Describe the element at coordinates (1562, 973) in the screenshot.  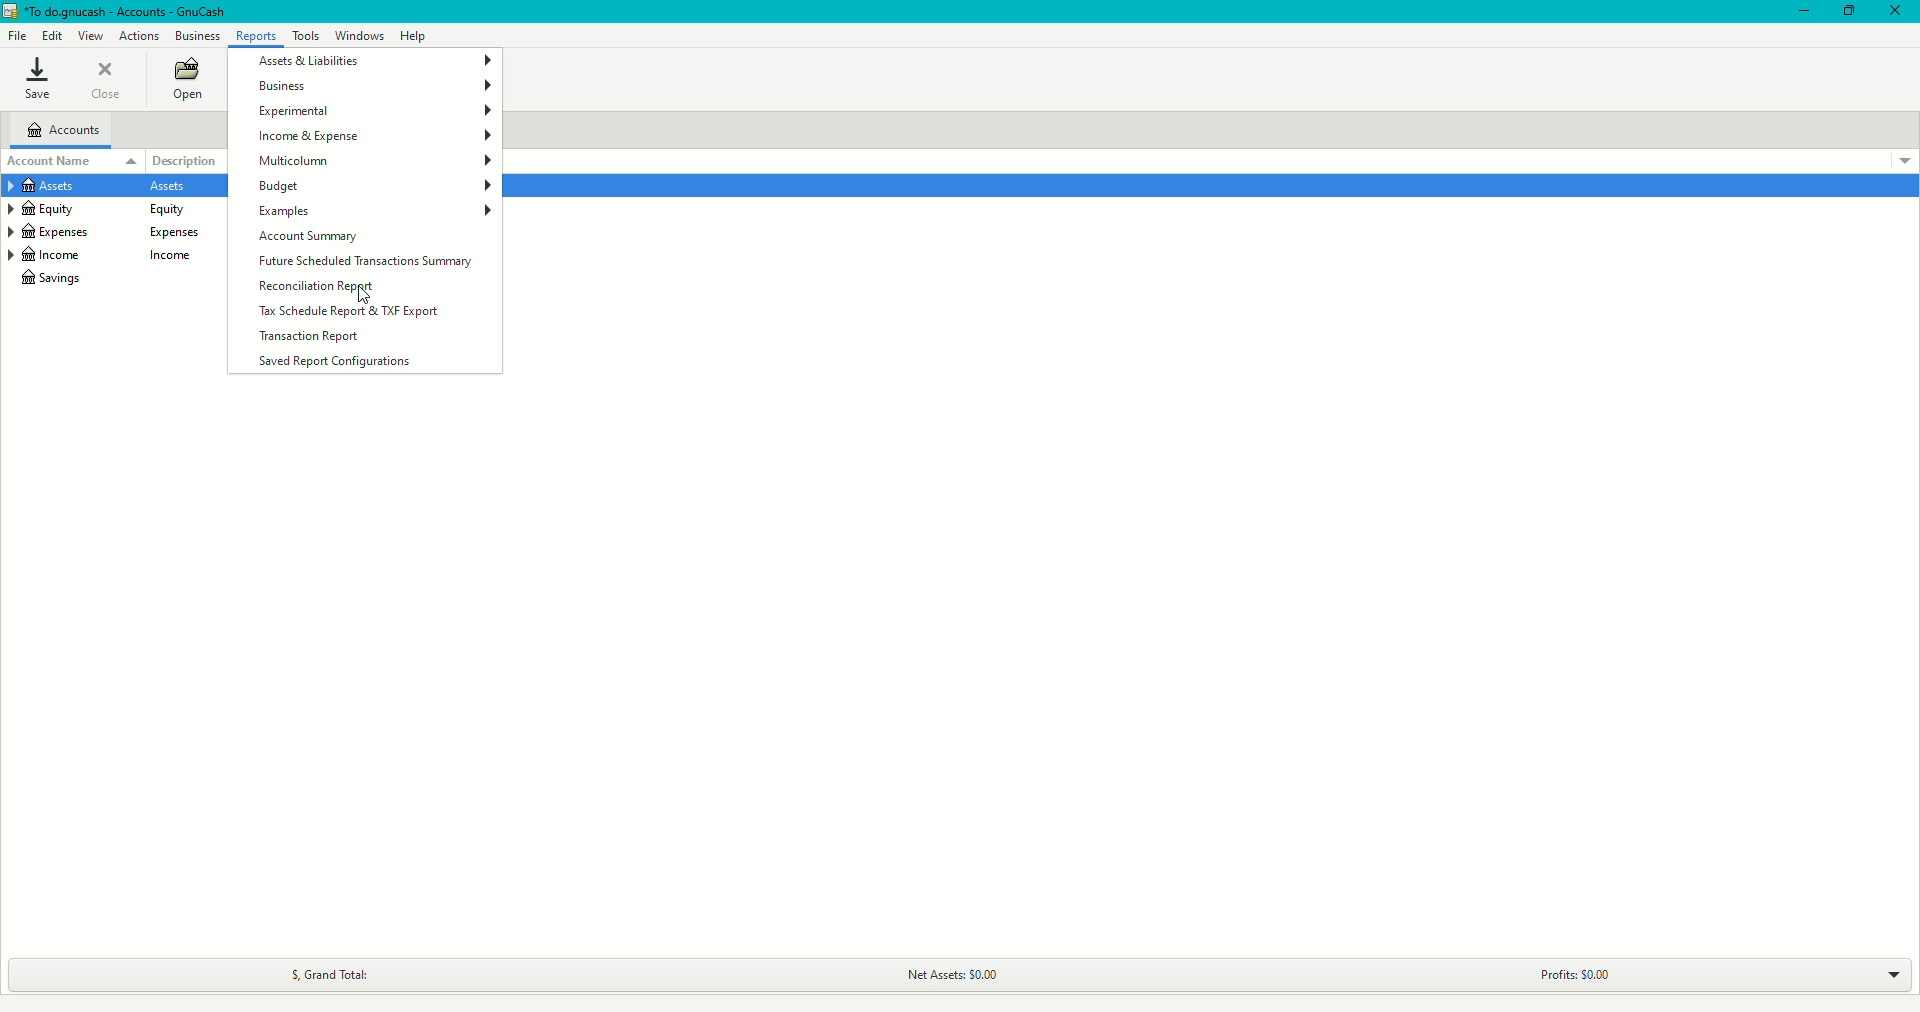
I see `Profits` at that location.